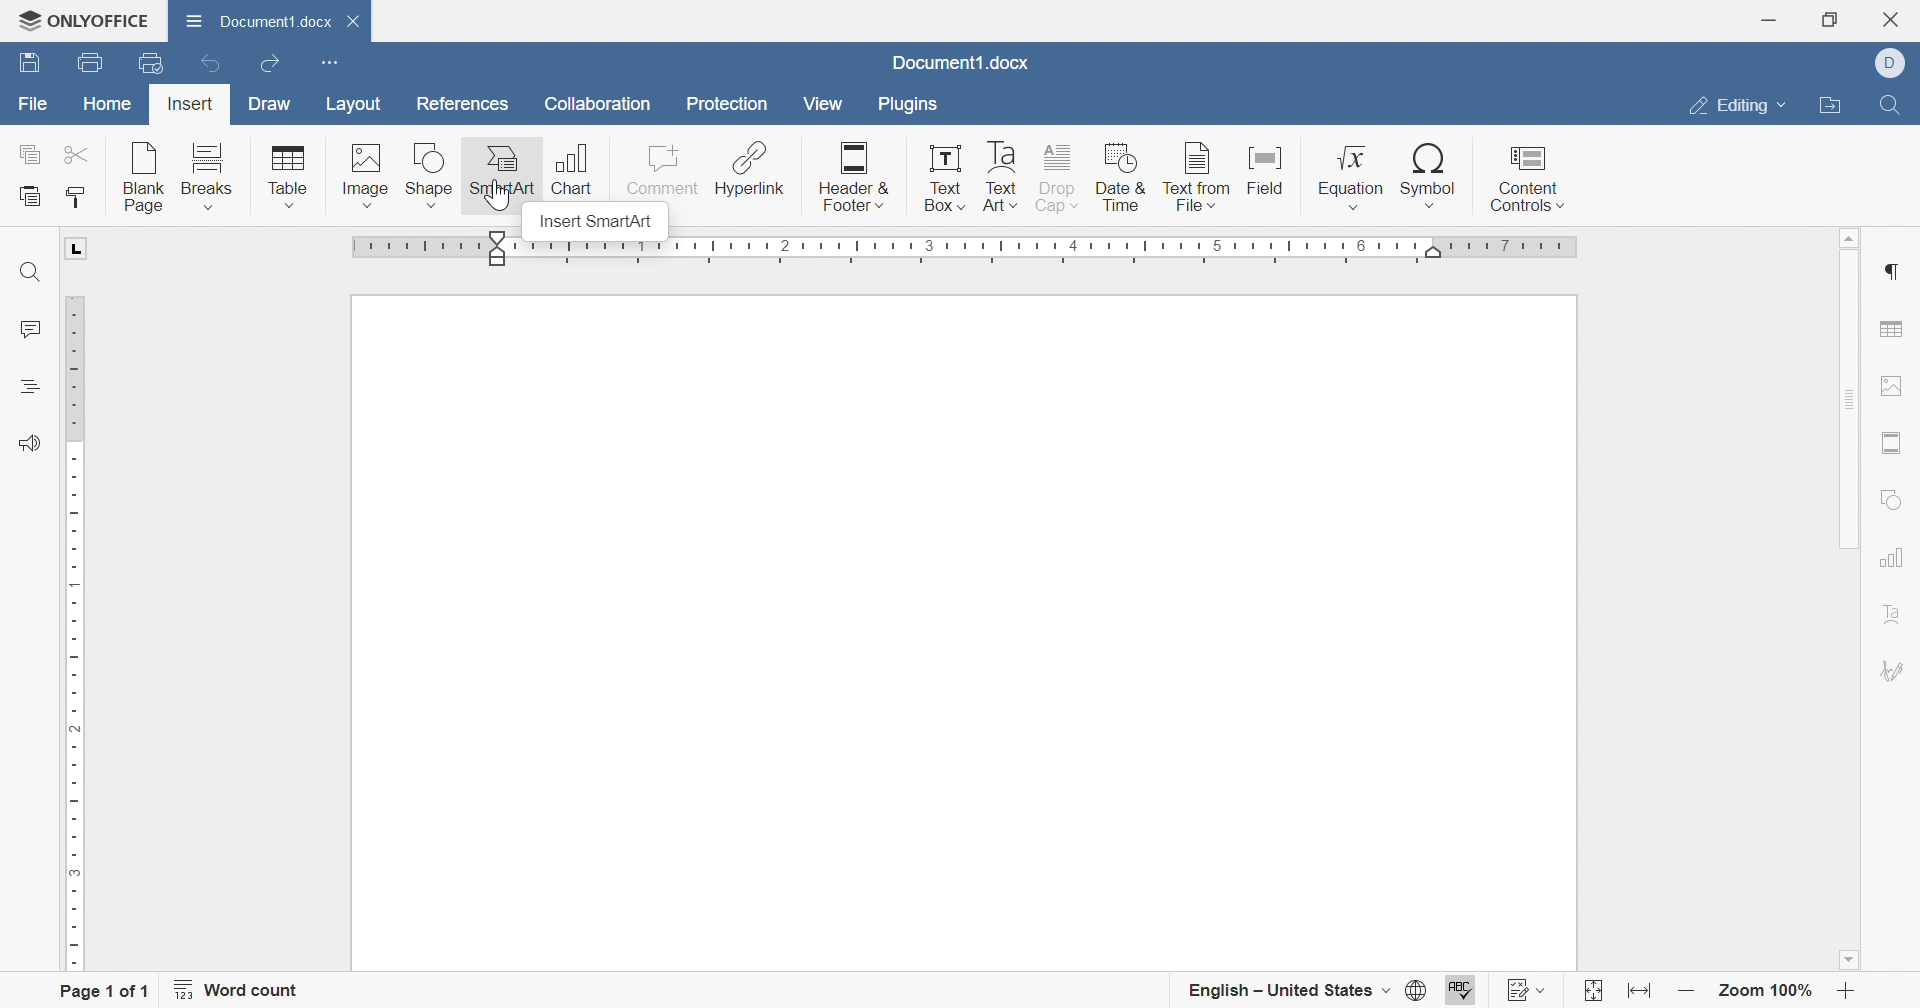 The width and height of the screenshot is (1920, 1008). Describe the element at coordinates (358, 19) in the screenshot. I see `Close` at that location.